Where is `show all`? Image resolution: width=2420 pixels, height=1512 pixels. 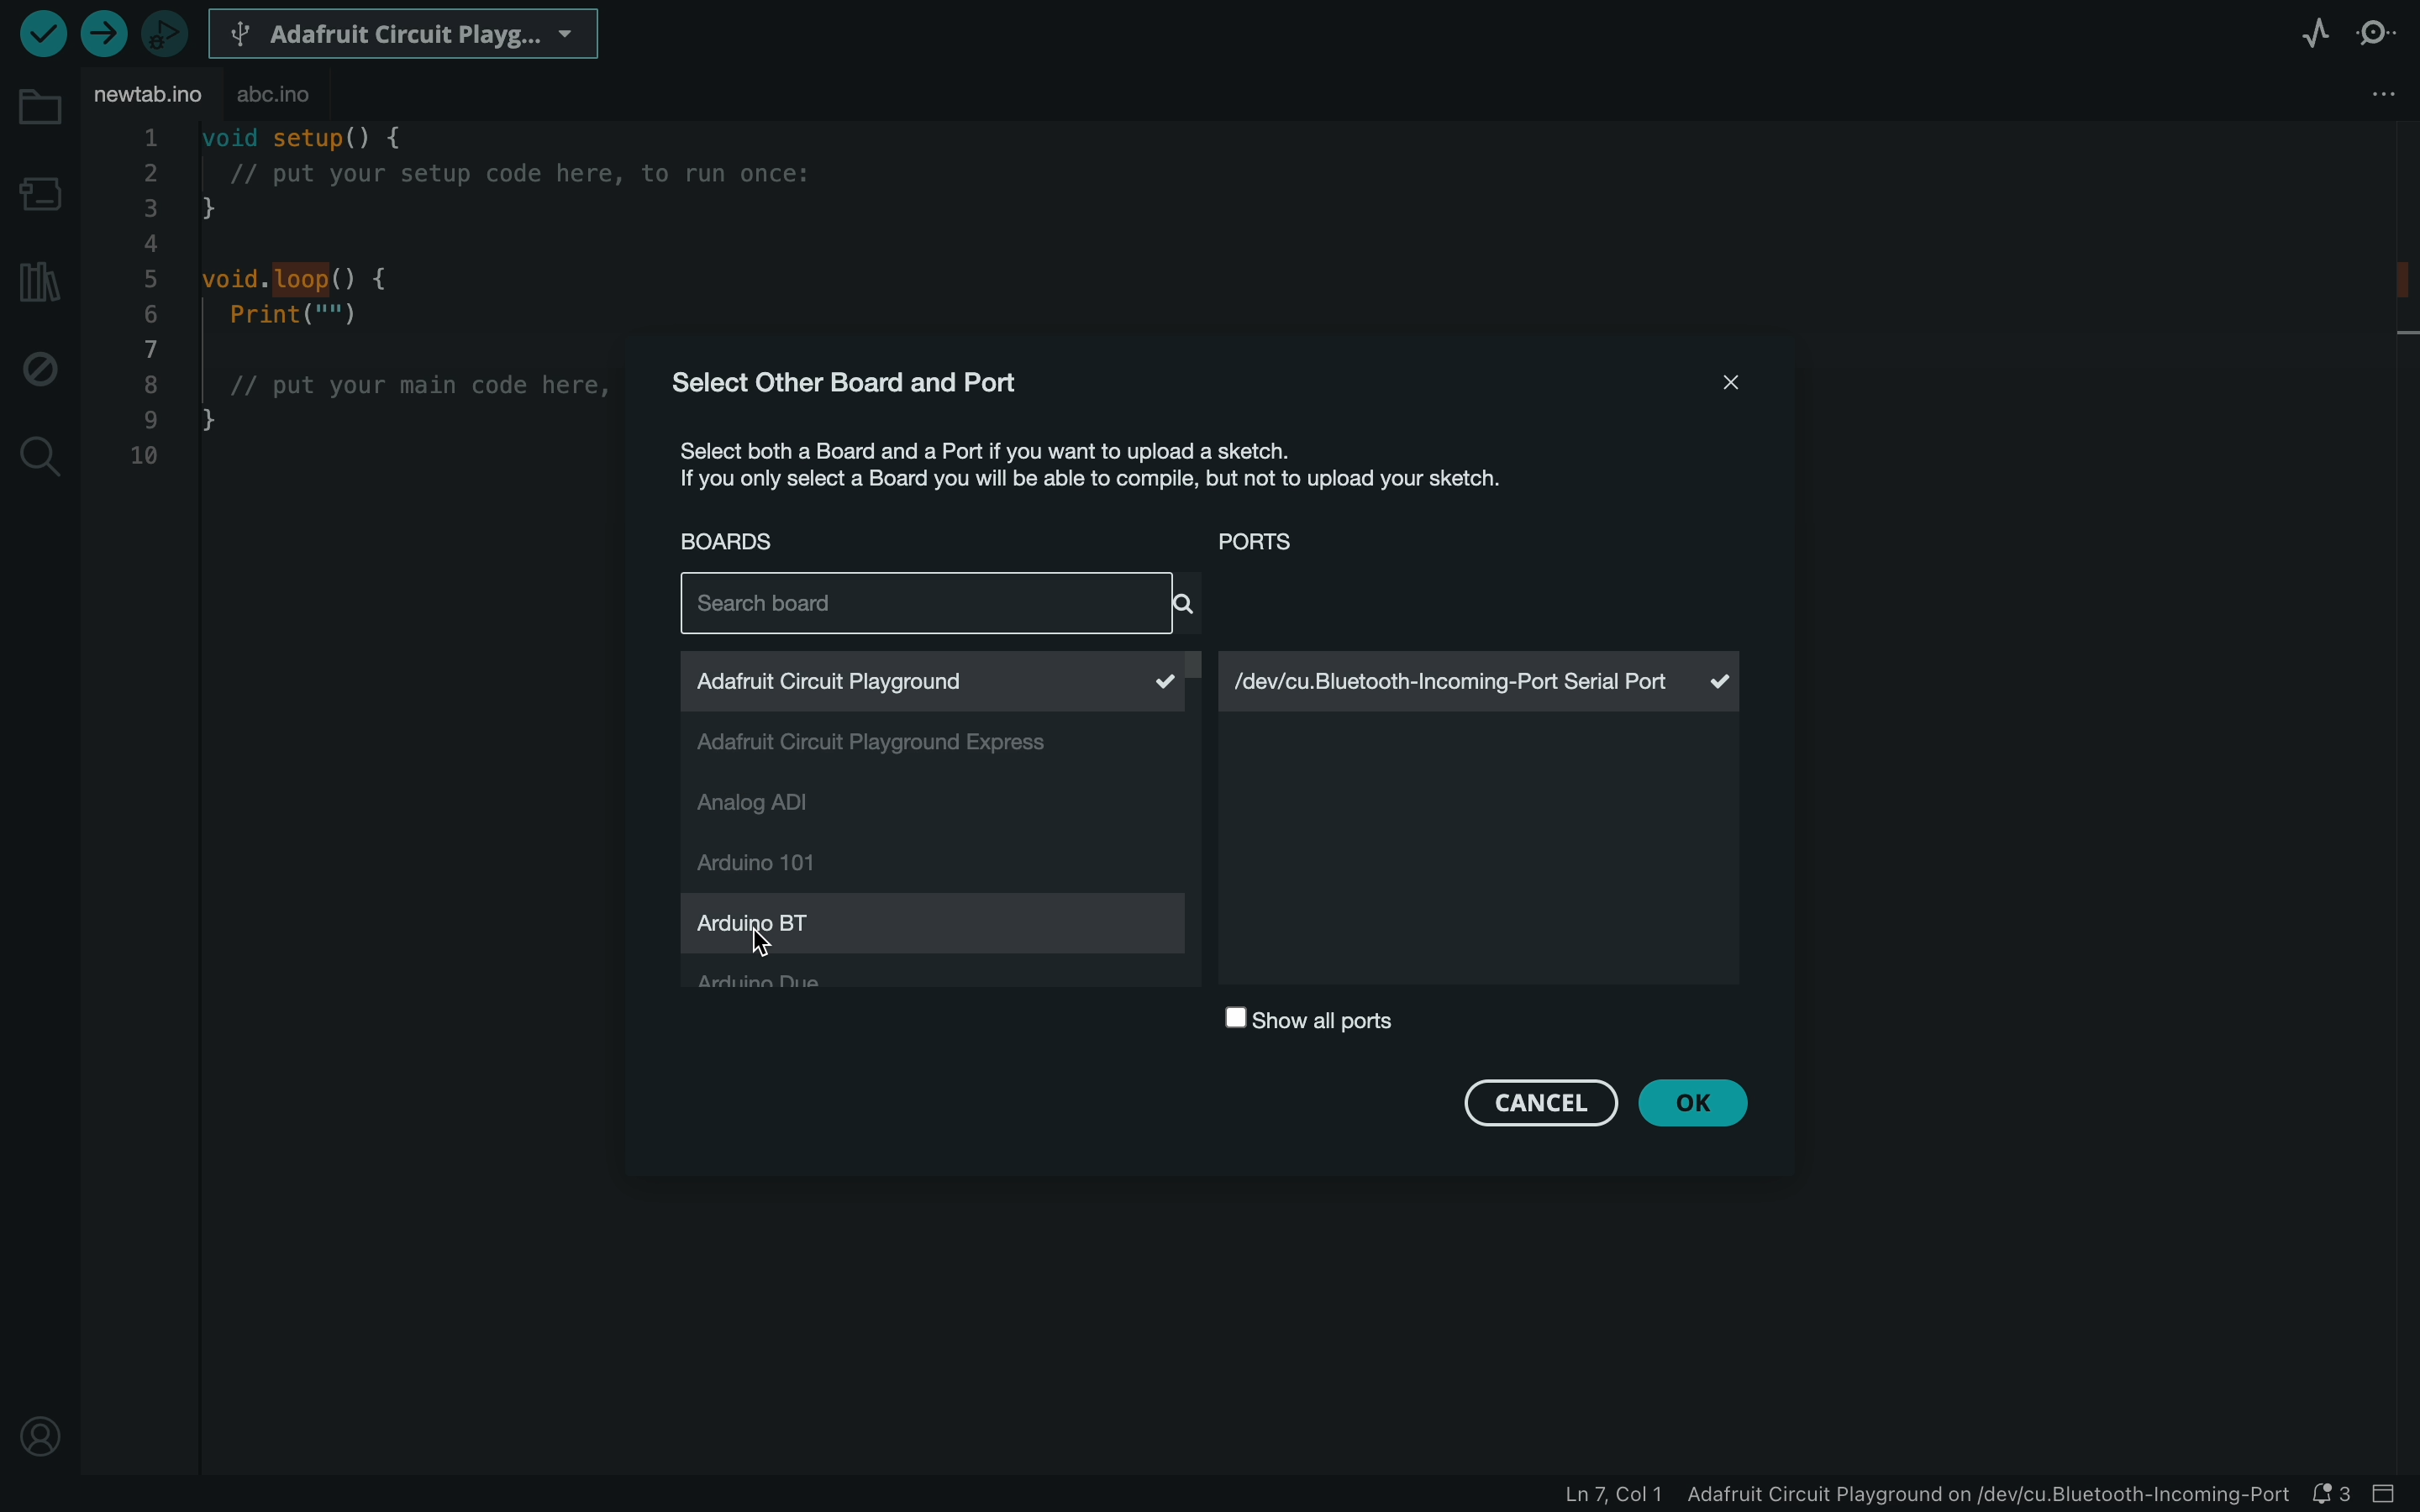 show all is located at coordinates (1321, 1024).